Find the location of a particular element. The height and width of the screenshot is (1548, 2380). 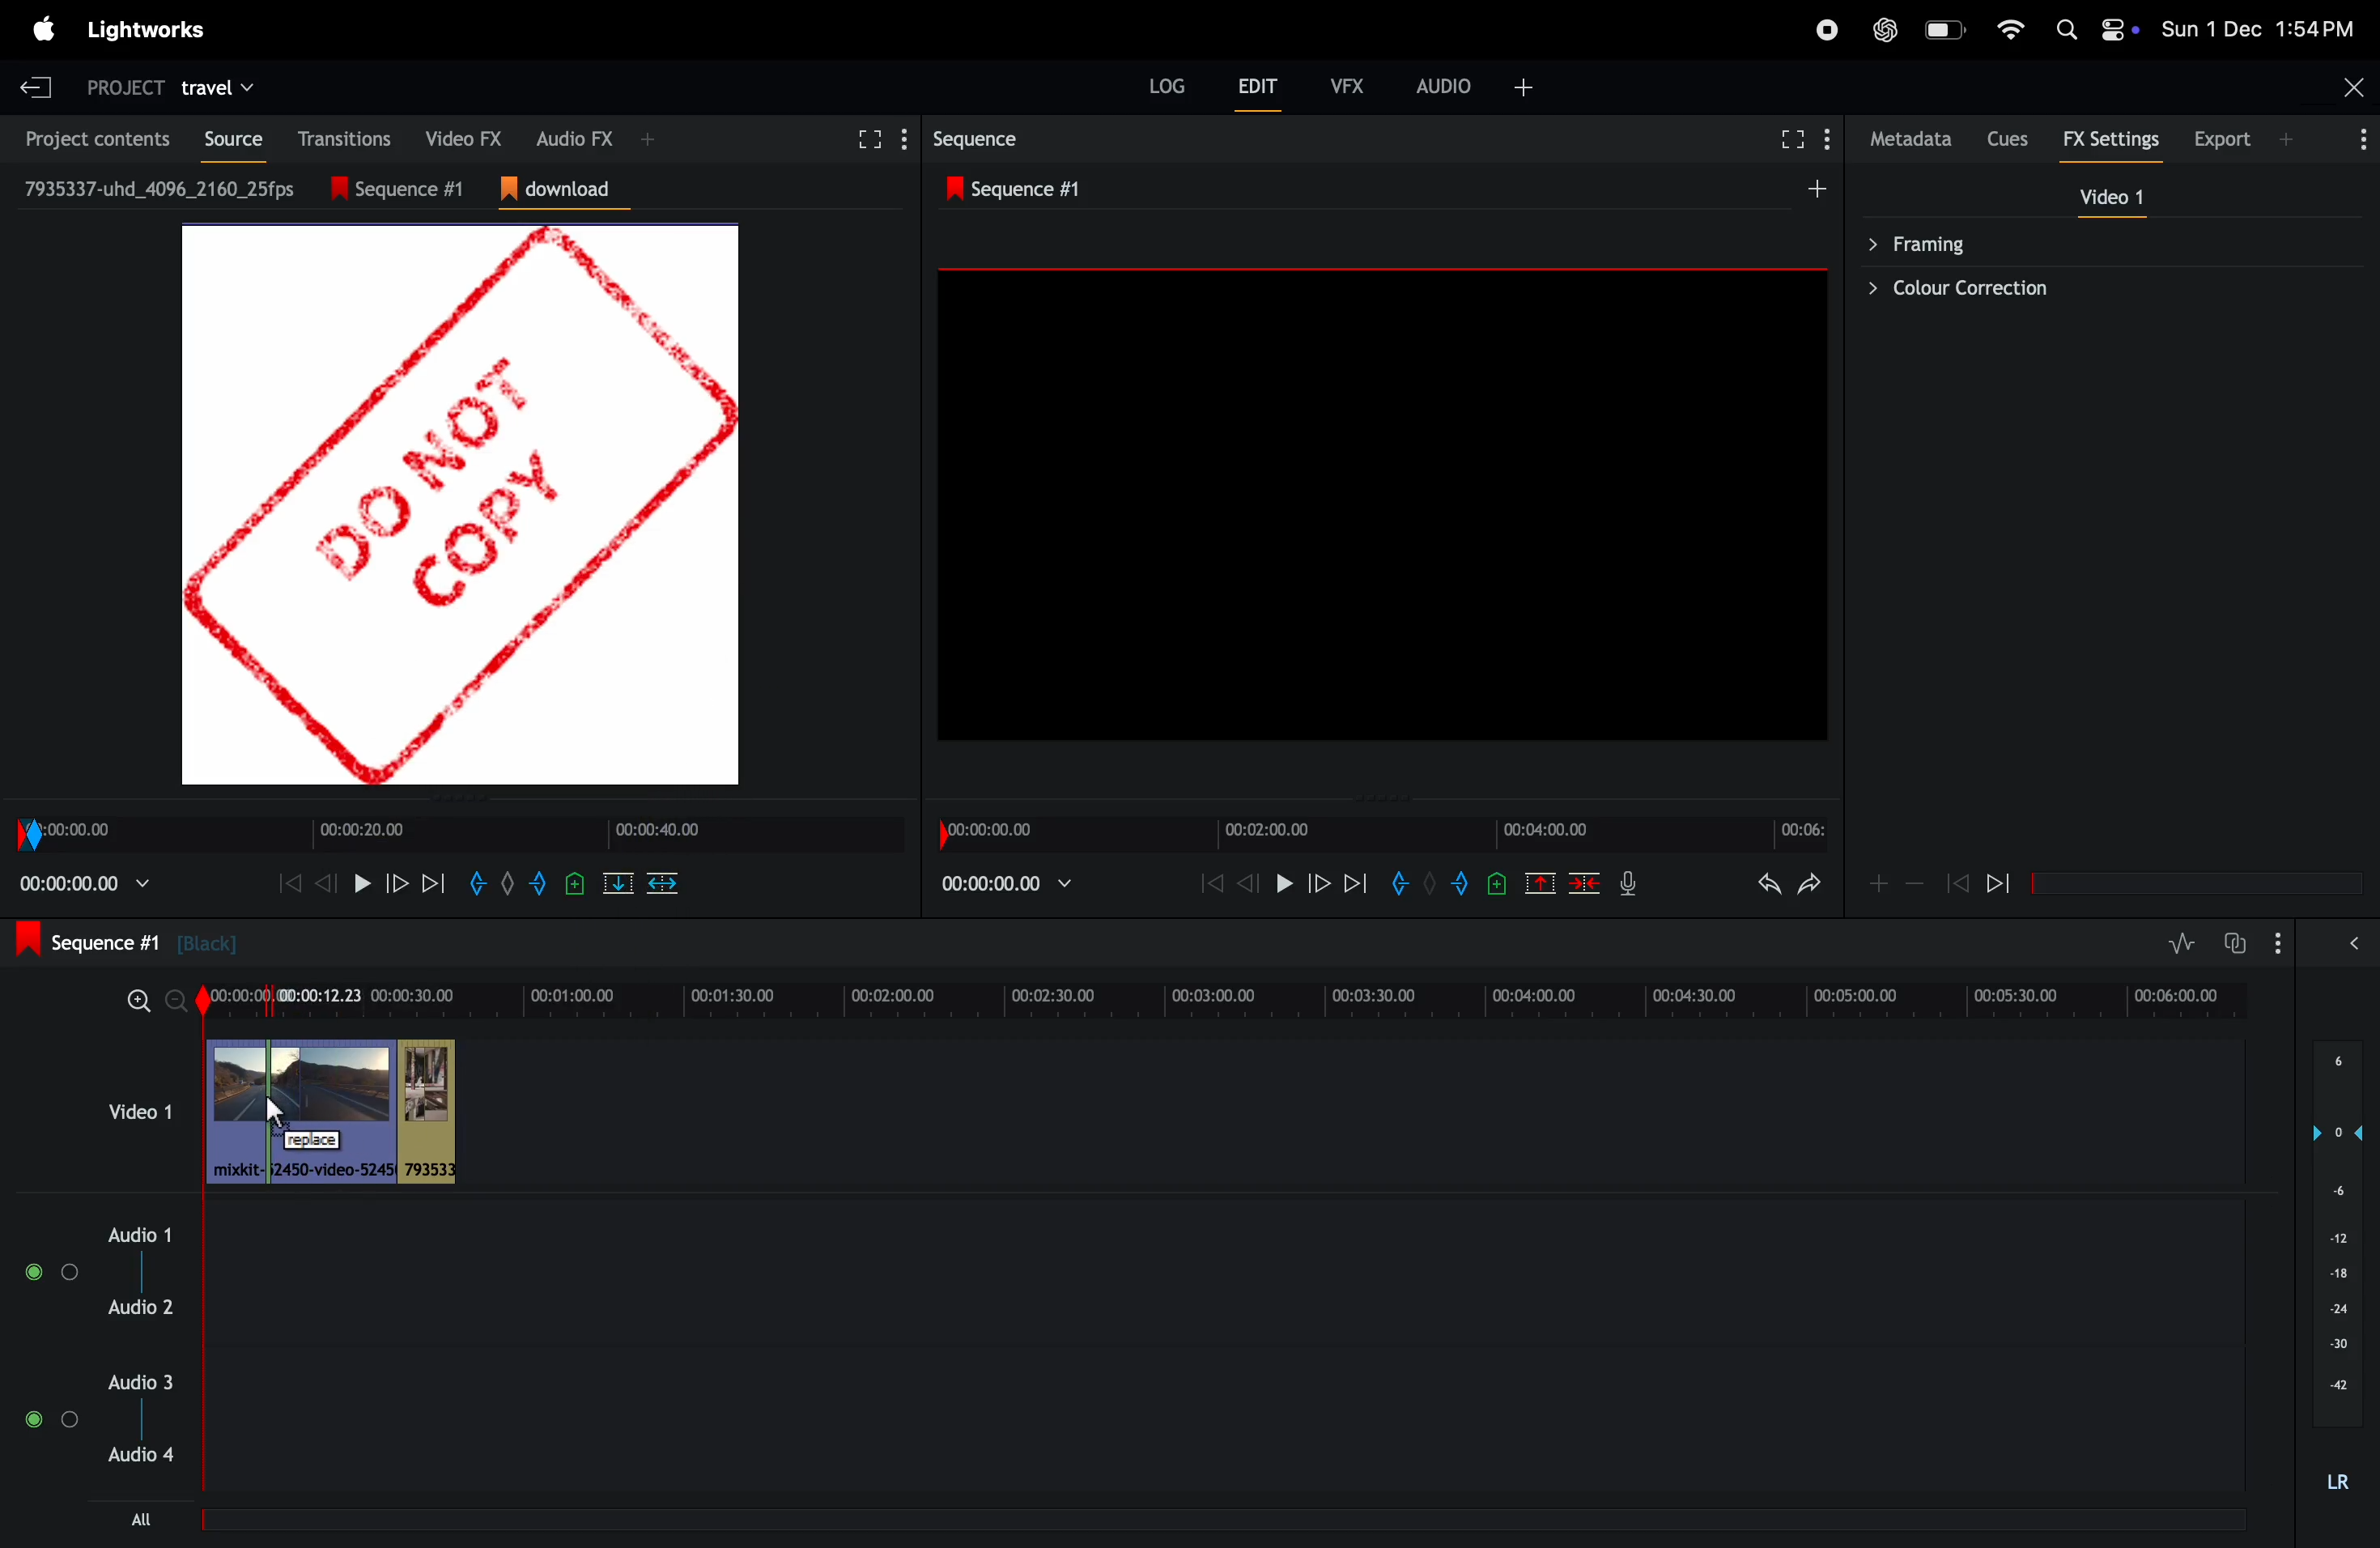

full screen is located at coordinates (1793, 139).